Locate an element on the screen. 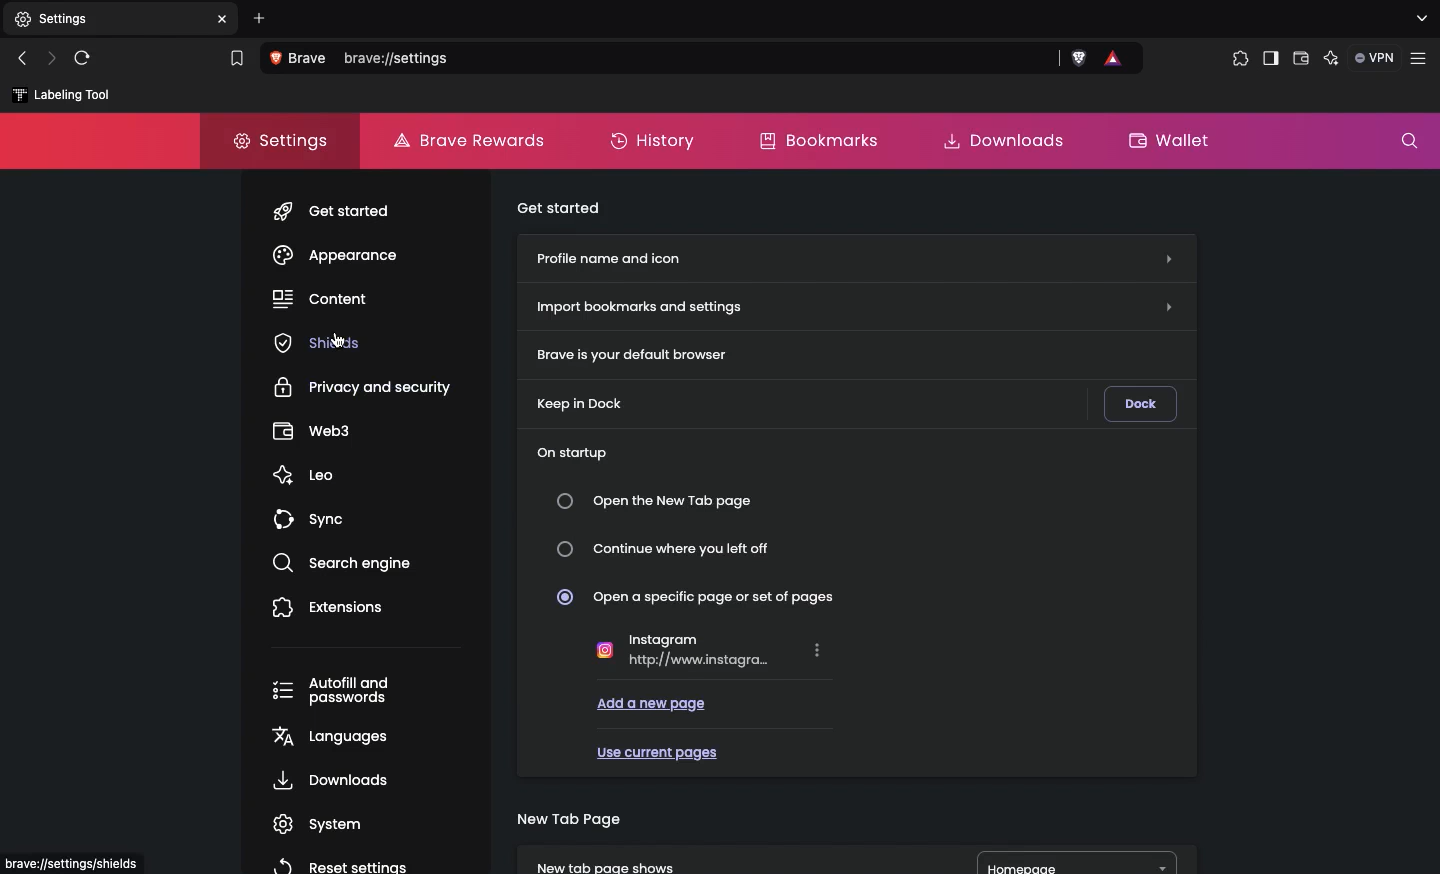  Downloads is located at coordinates (338, 778).